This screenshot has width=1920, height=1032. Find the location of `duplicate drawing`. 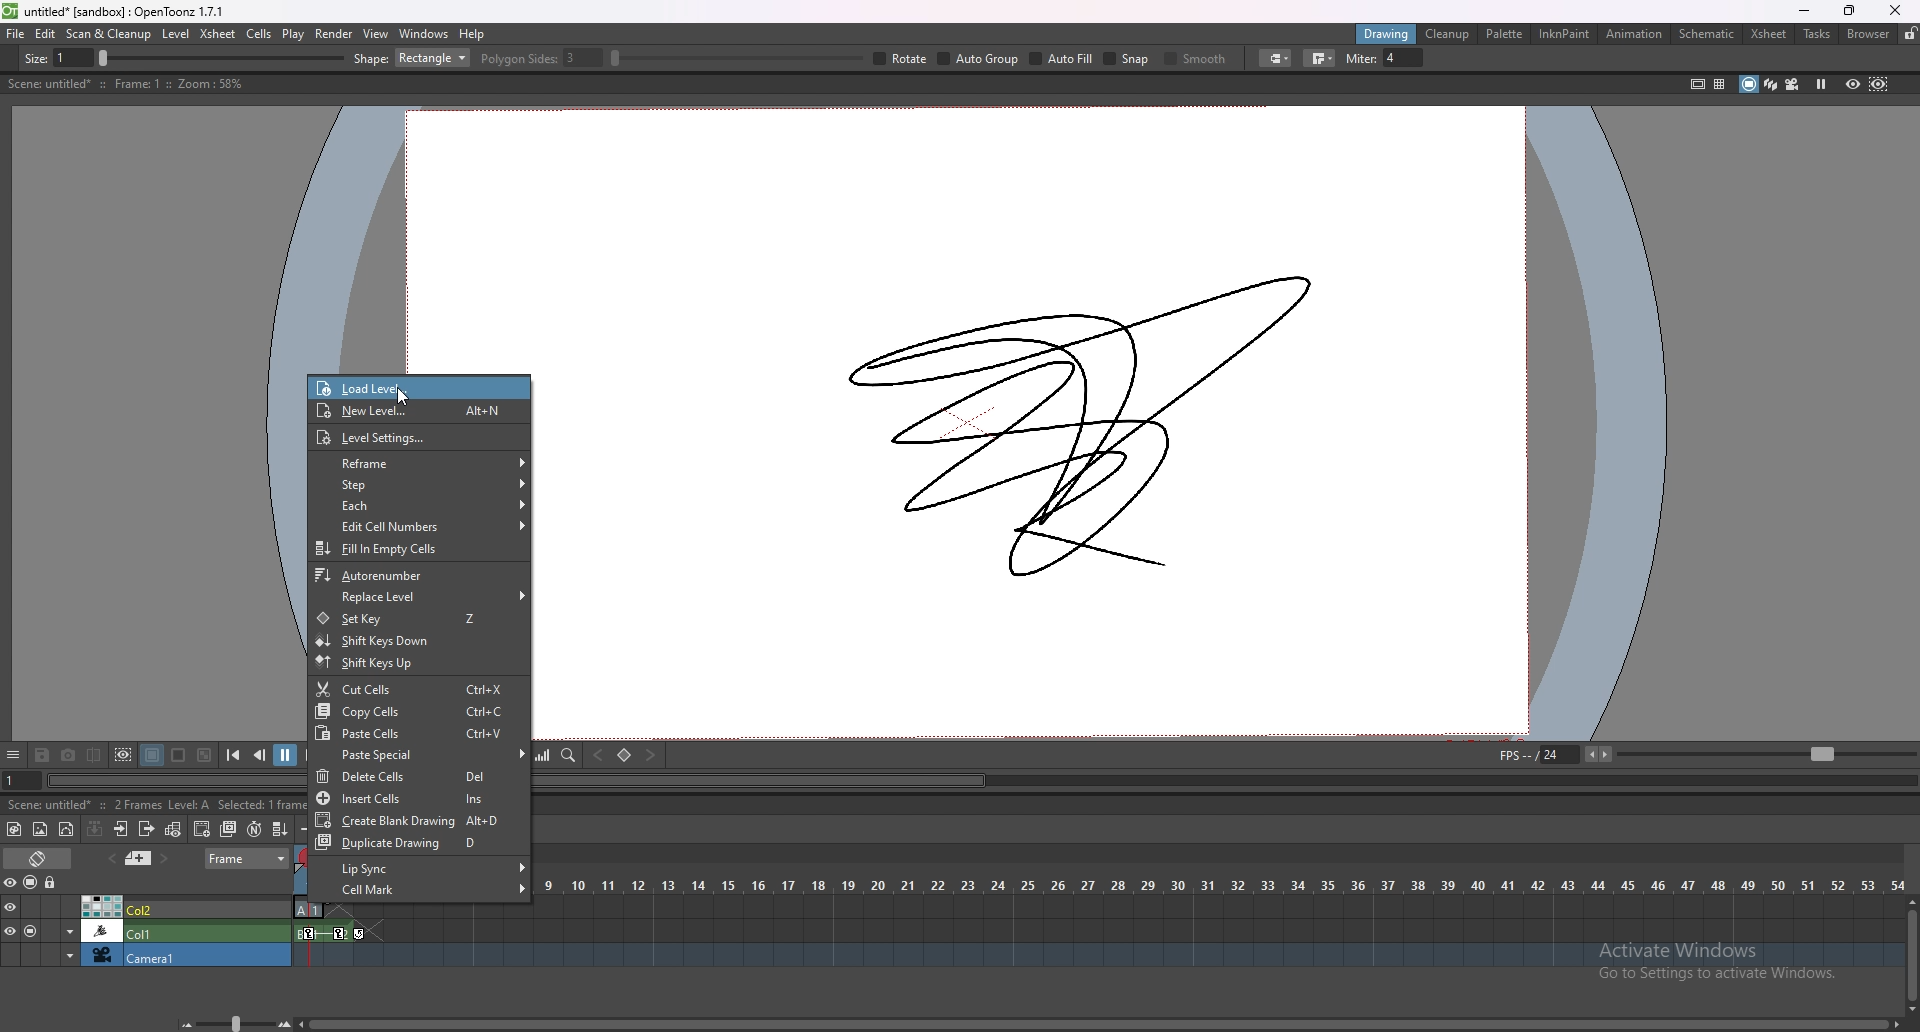

duplicate drawing is located at coordinates (230, 829).